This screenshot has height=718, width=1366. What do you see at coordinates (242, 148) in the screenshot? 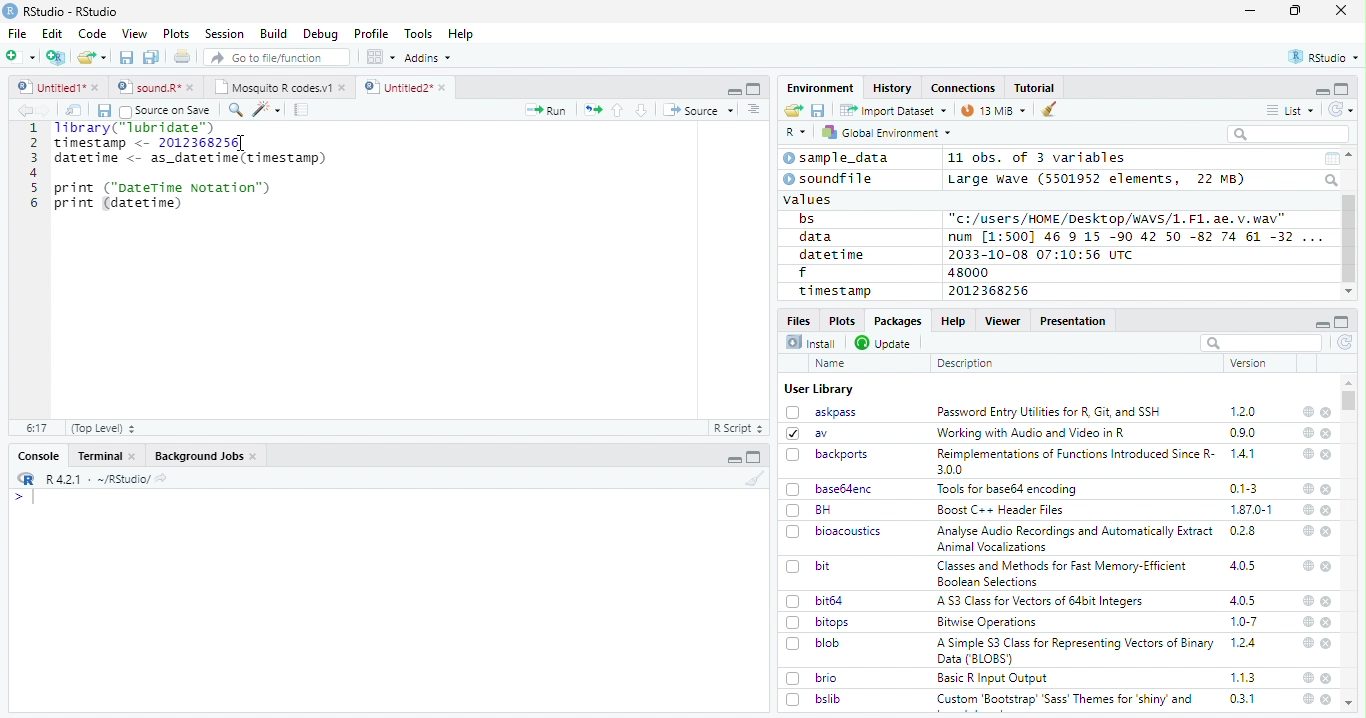
I see `cursor` at bounding box center [242, 148].